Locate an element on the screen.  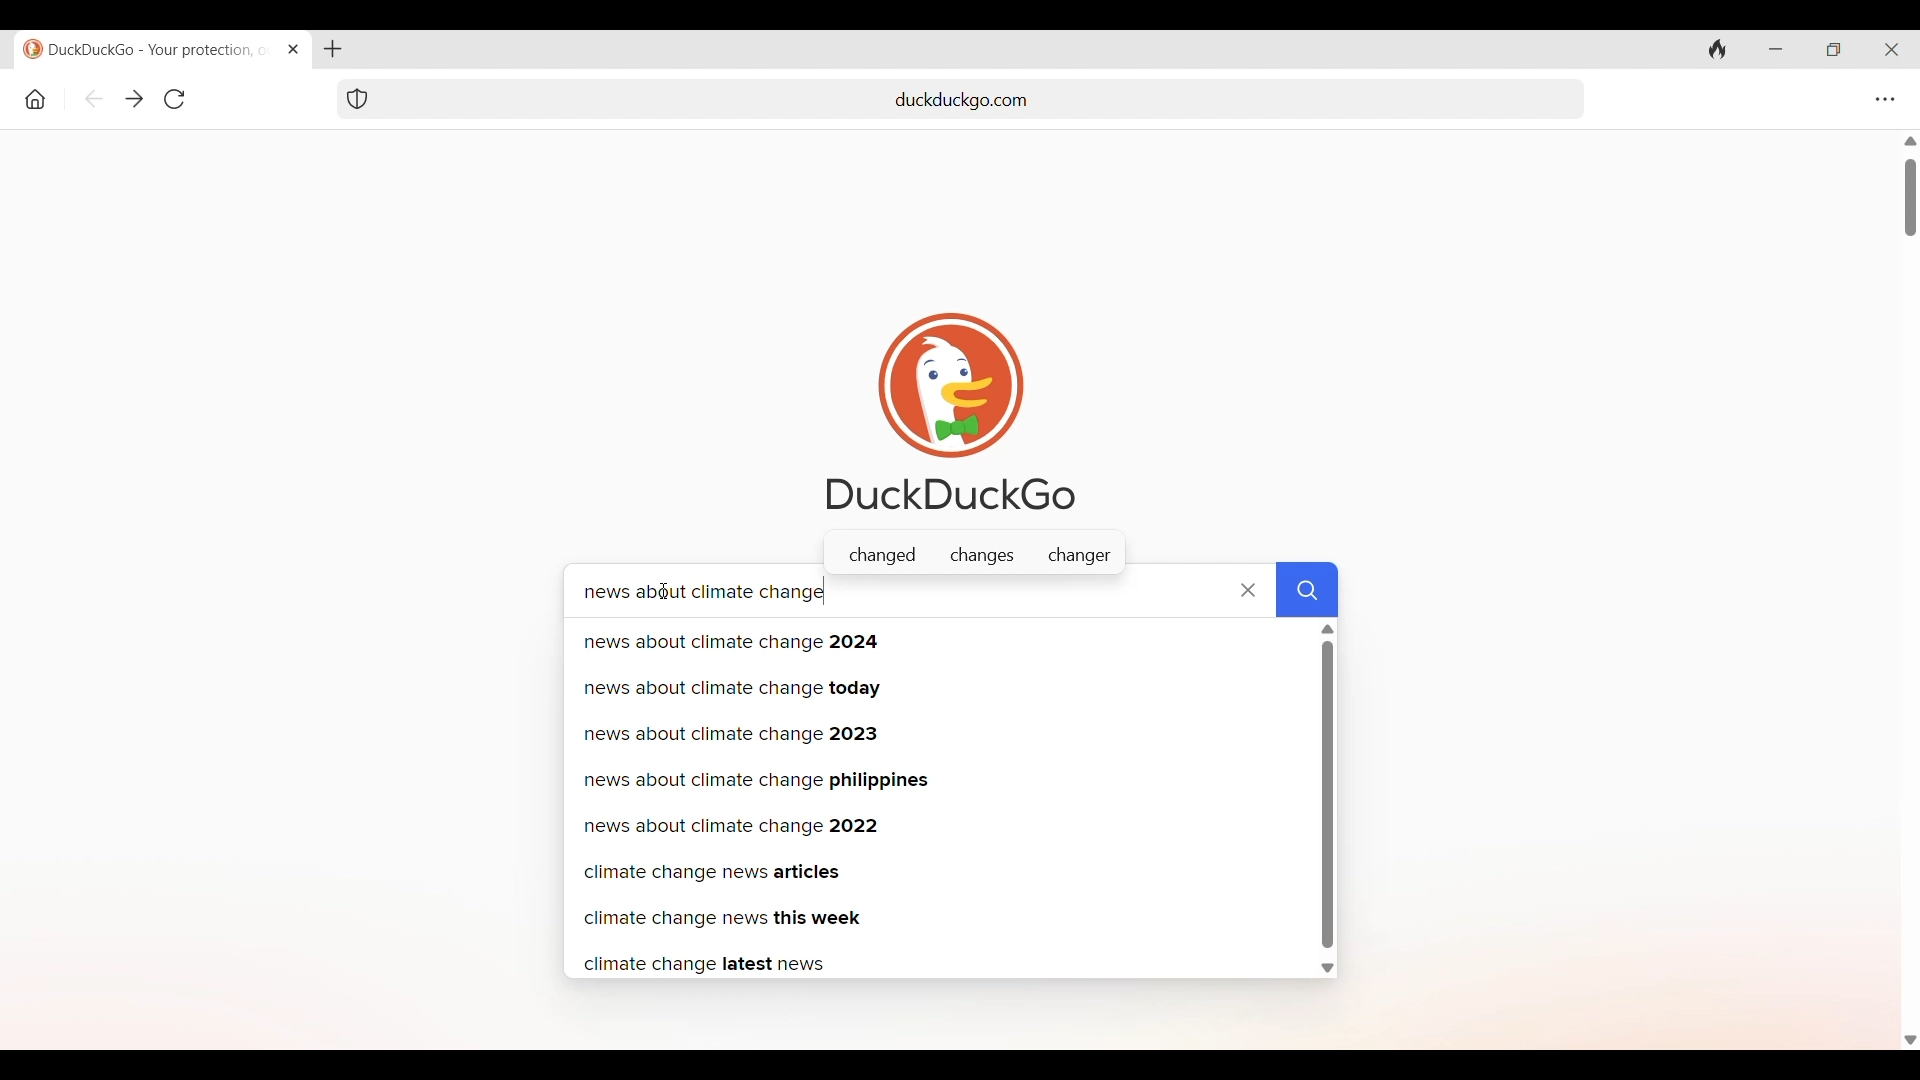
Vertical slide bar is located at coordinates (1327, 794).